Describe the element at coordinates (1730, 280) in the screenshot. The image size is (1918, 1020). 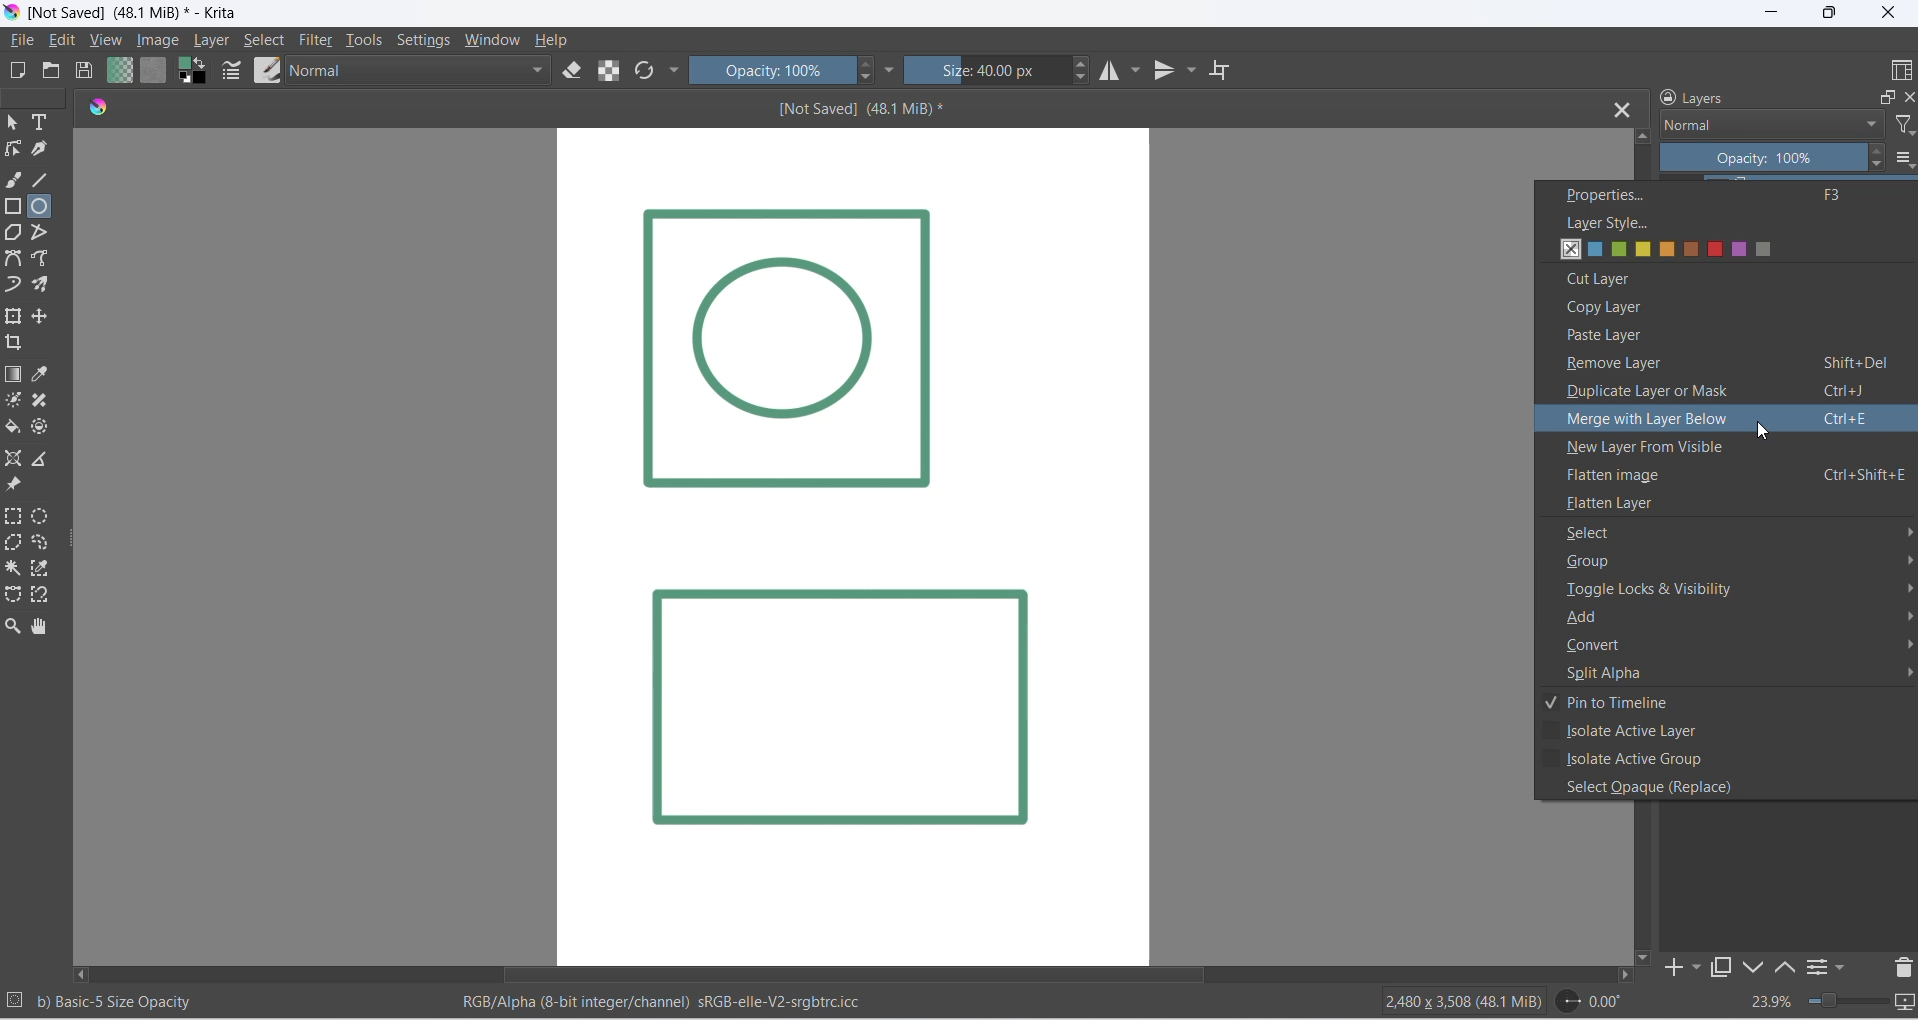
I see `cut layer` at that location.